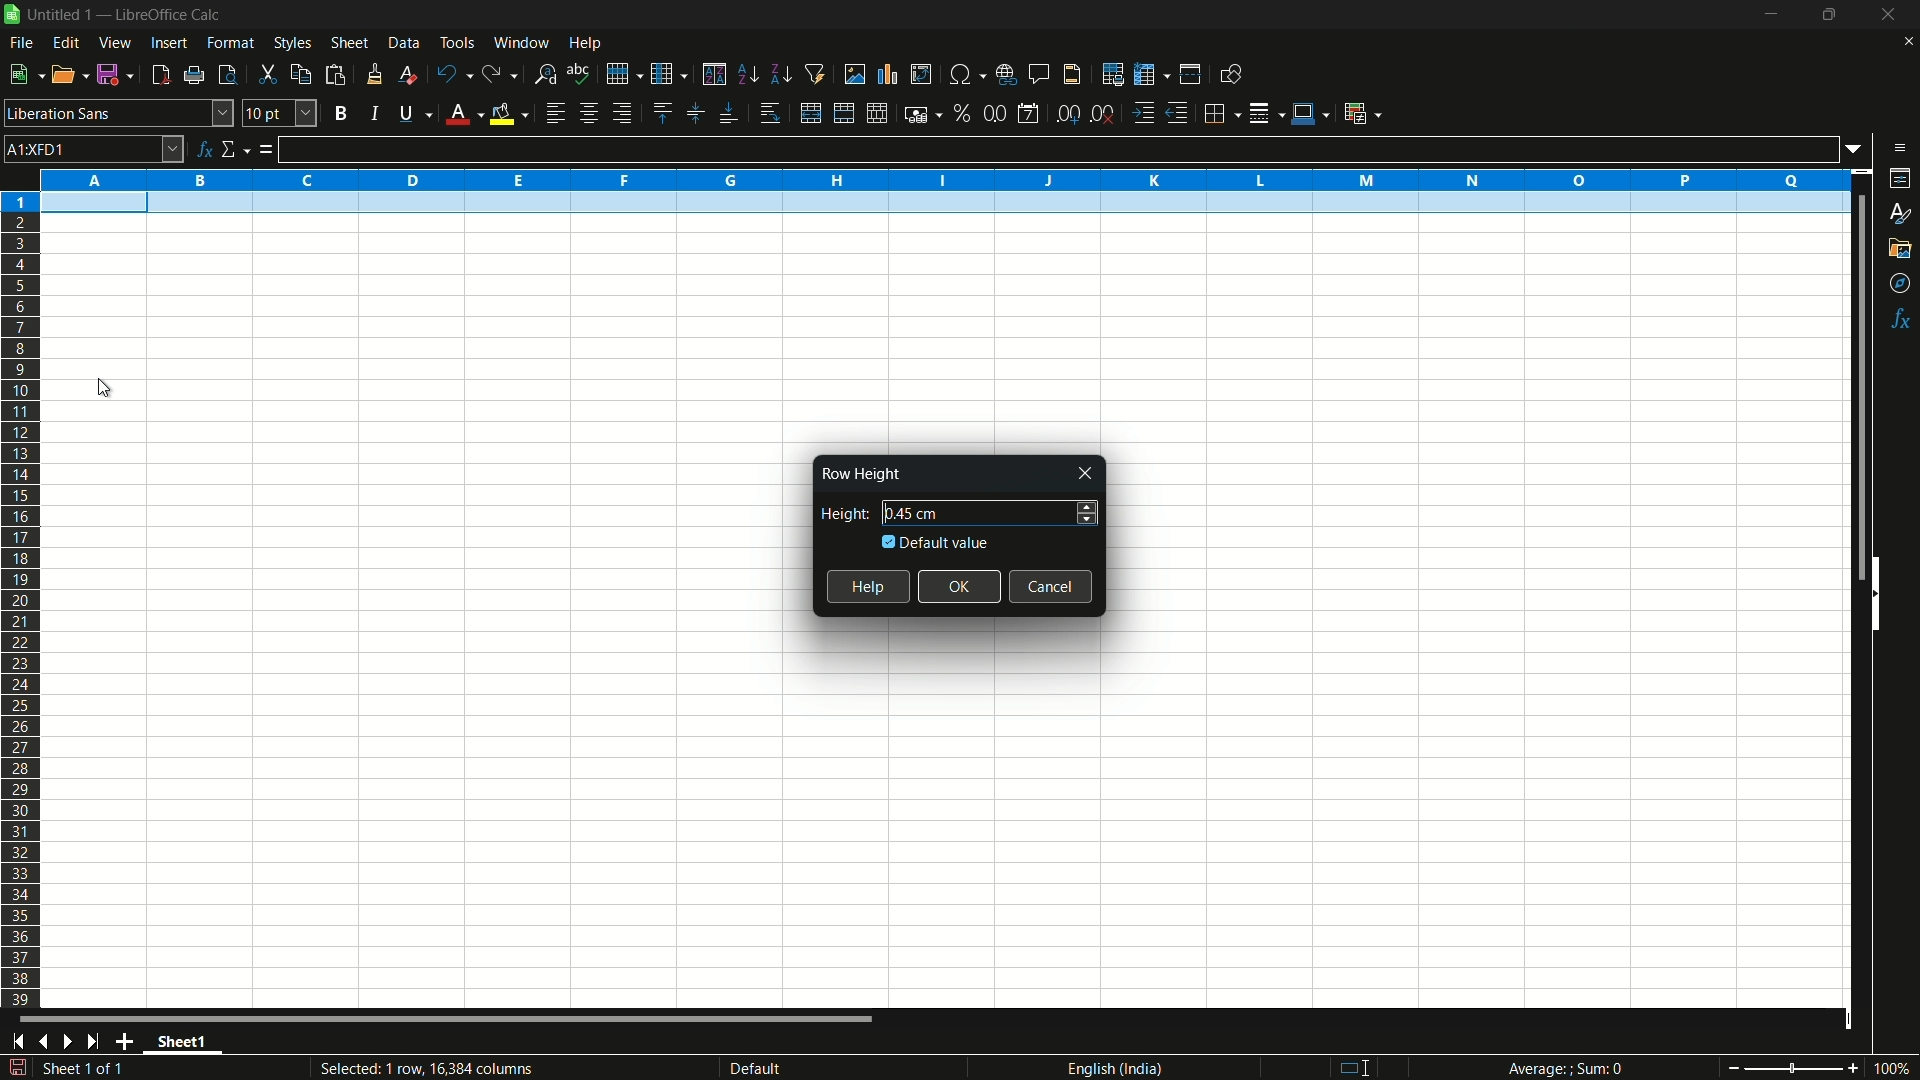  Describe the element at coordinates (204, 149) in the screenshot. I see `function wizard` at that location.